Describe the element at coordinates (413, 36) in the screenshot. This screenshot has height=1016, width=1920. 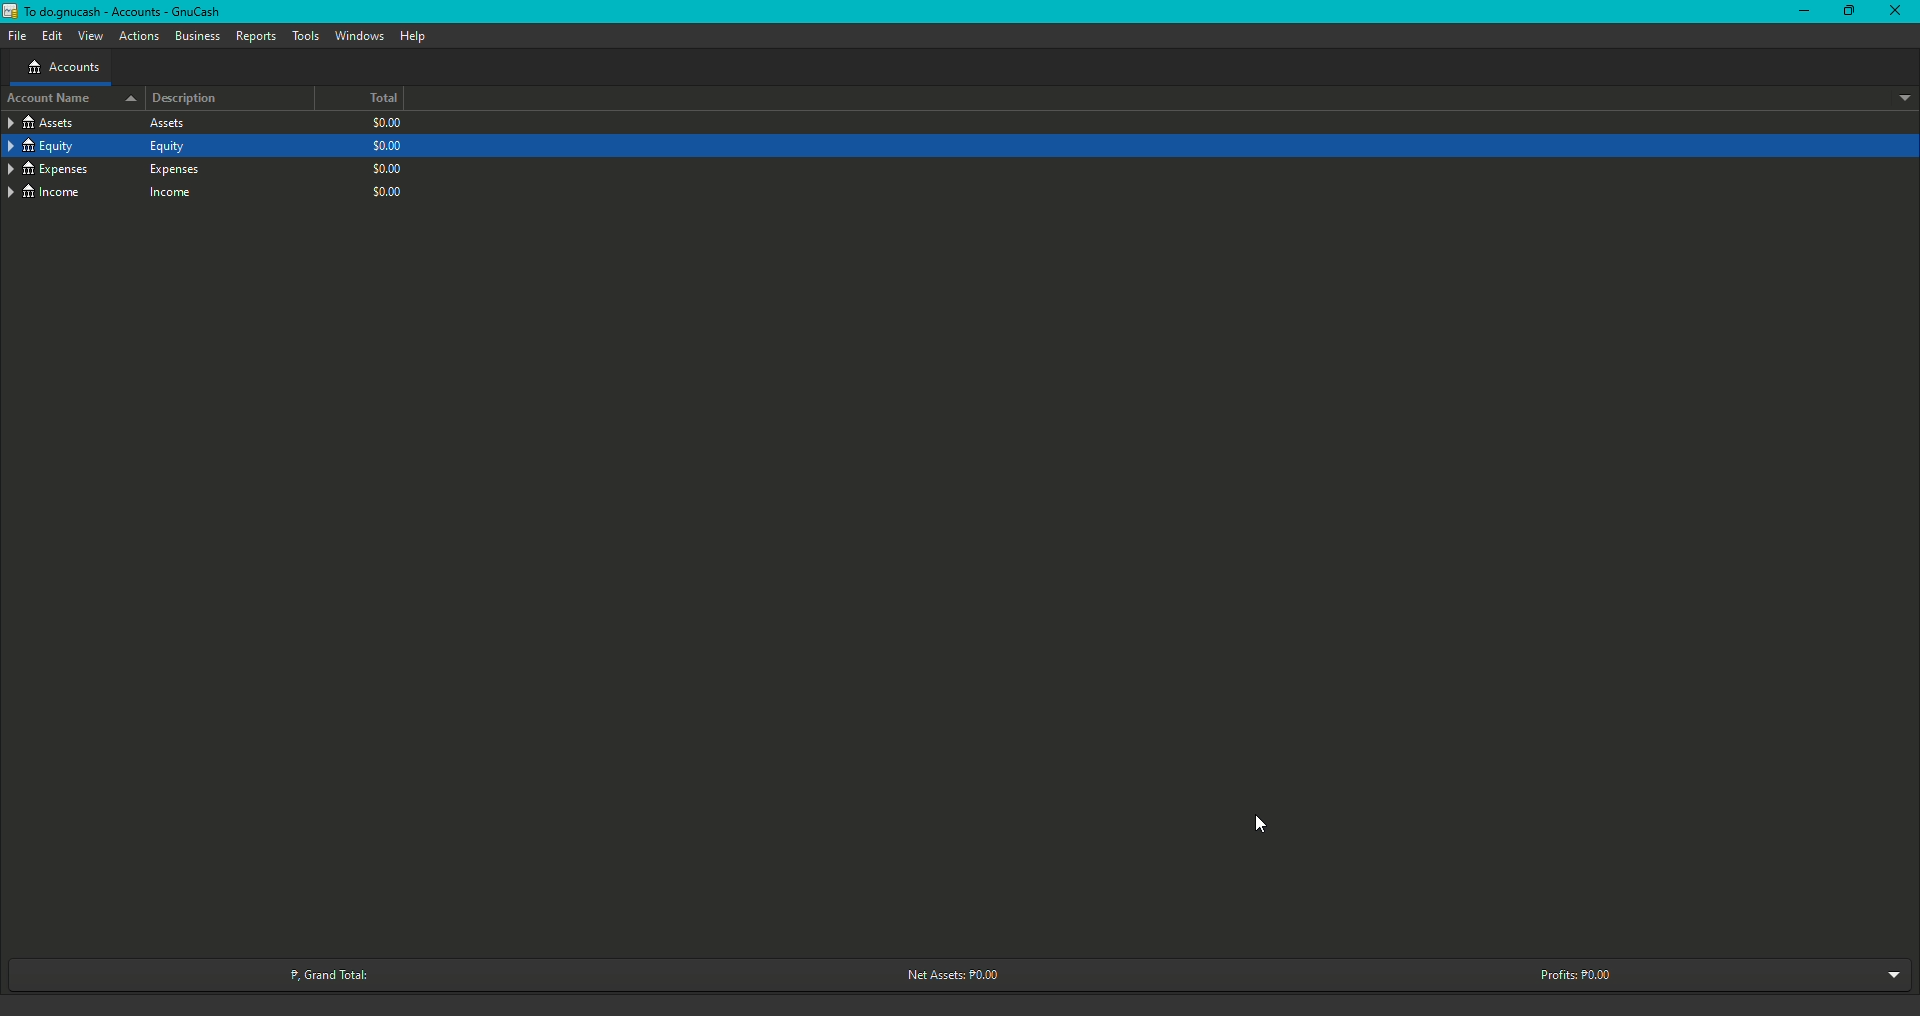
I see `Help` at that location.